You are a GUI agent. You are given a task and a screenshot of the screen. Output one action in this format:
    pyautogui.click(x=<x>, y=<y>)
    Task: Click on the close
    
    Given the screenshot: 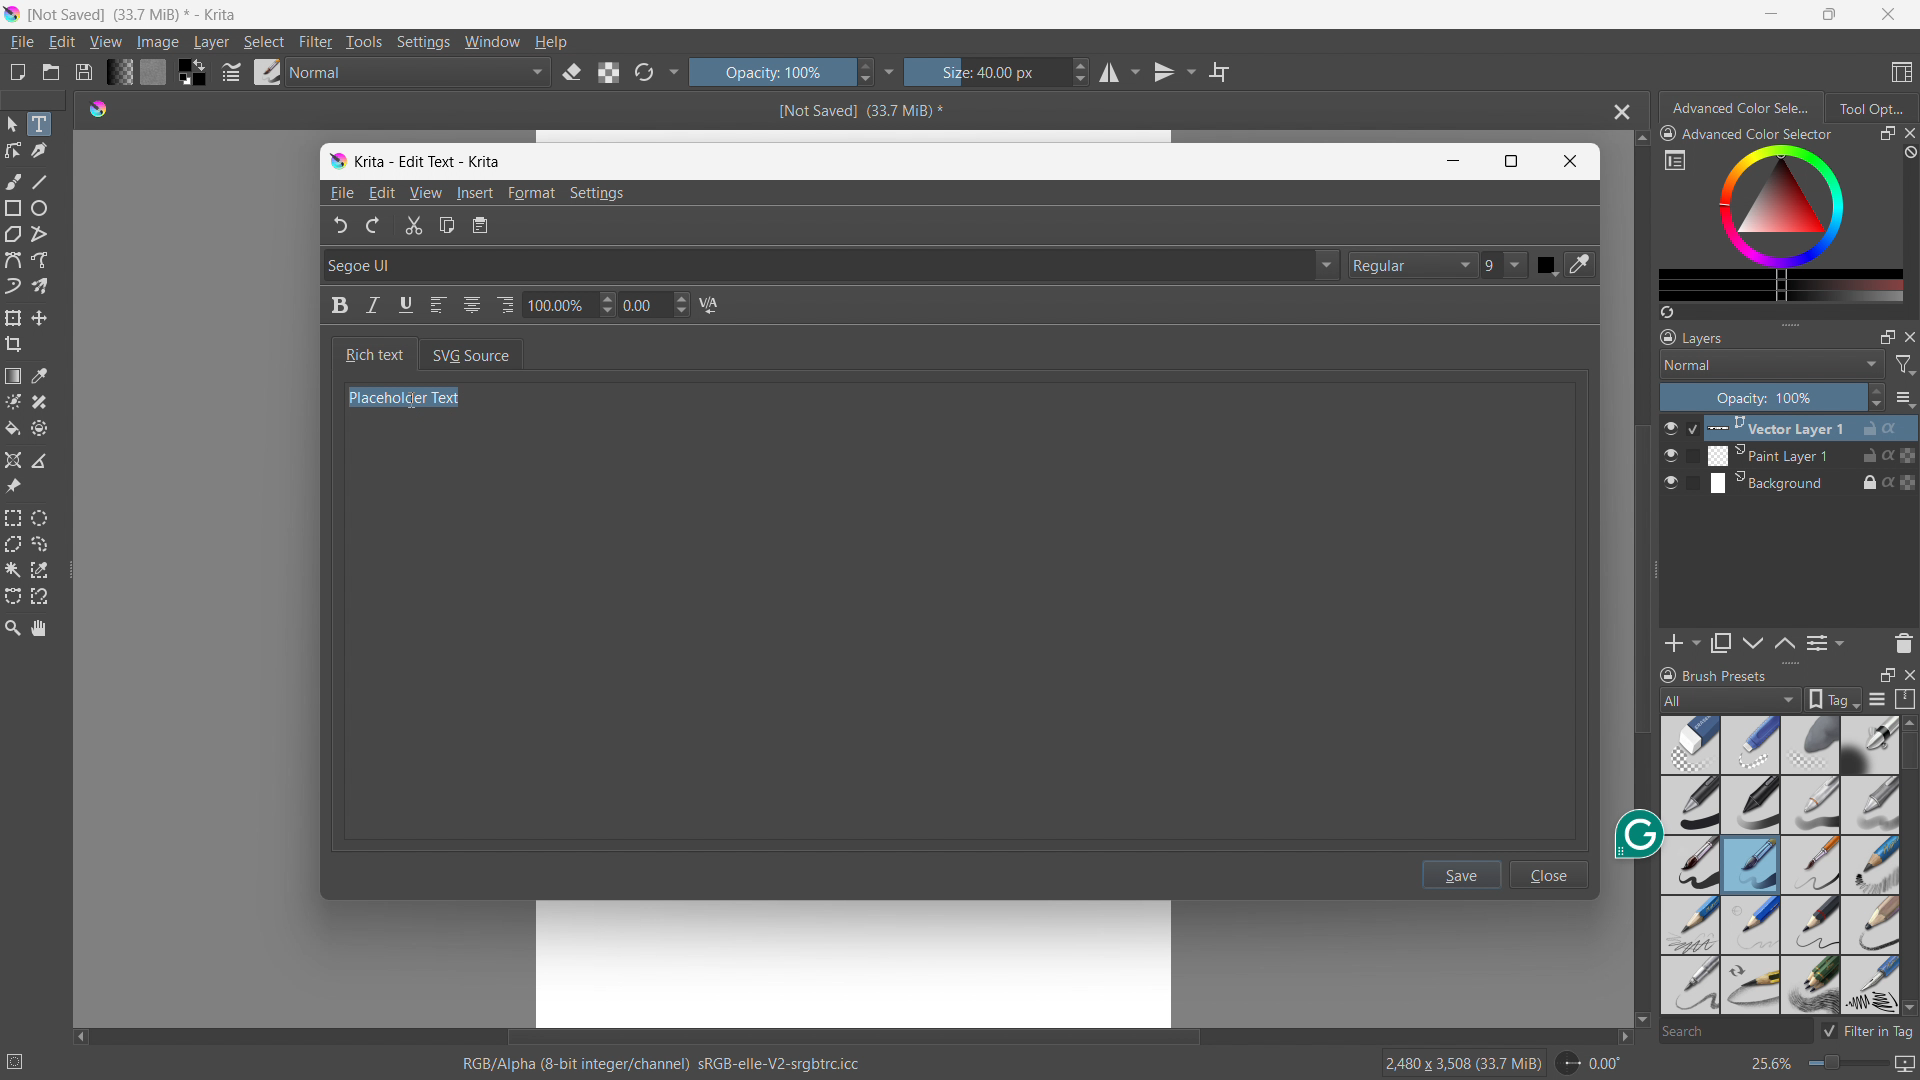 What is the action you would take?
    pyautogui.click(x=1908, y=673)
    